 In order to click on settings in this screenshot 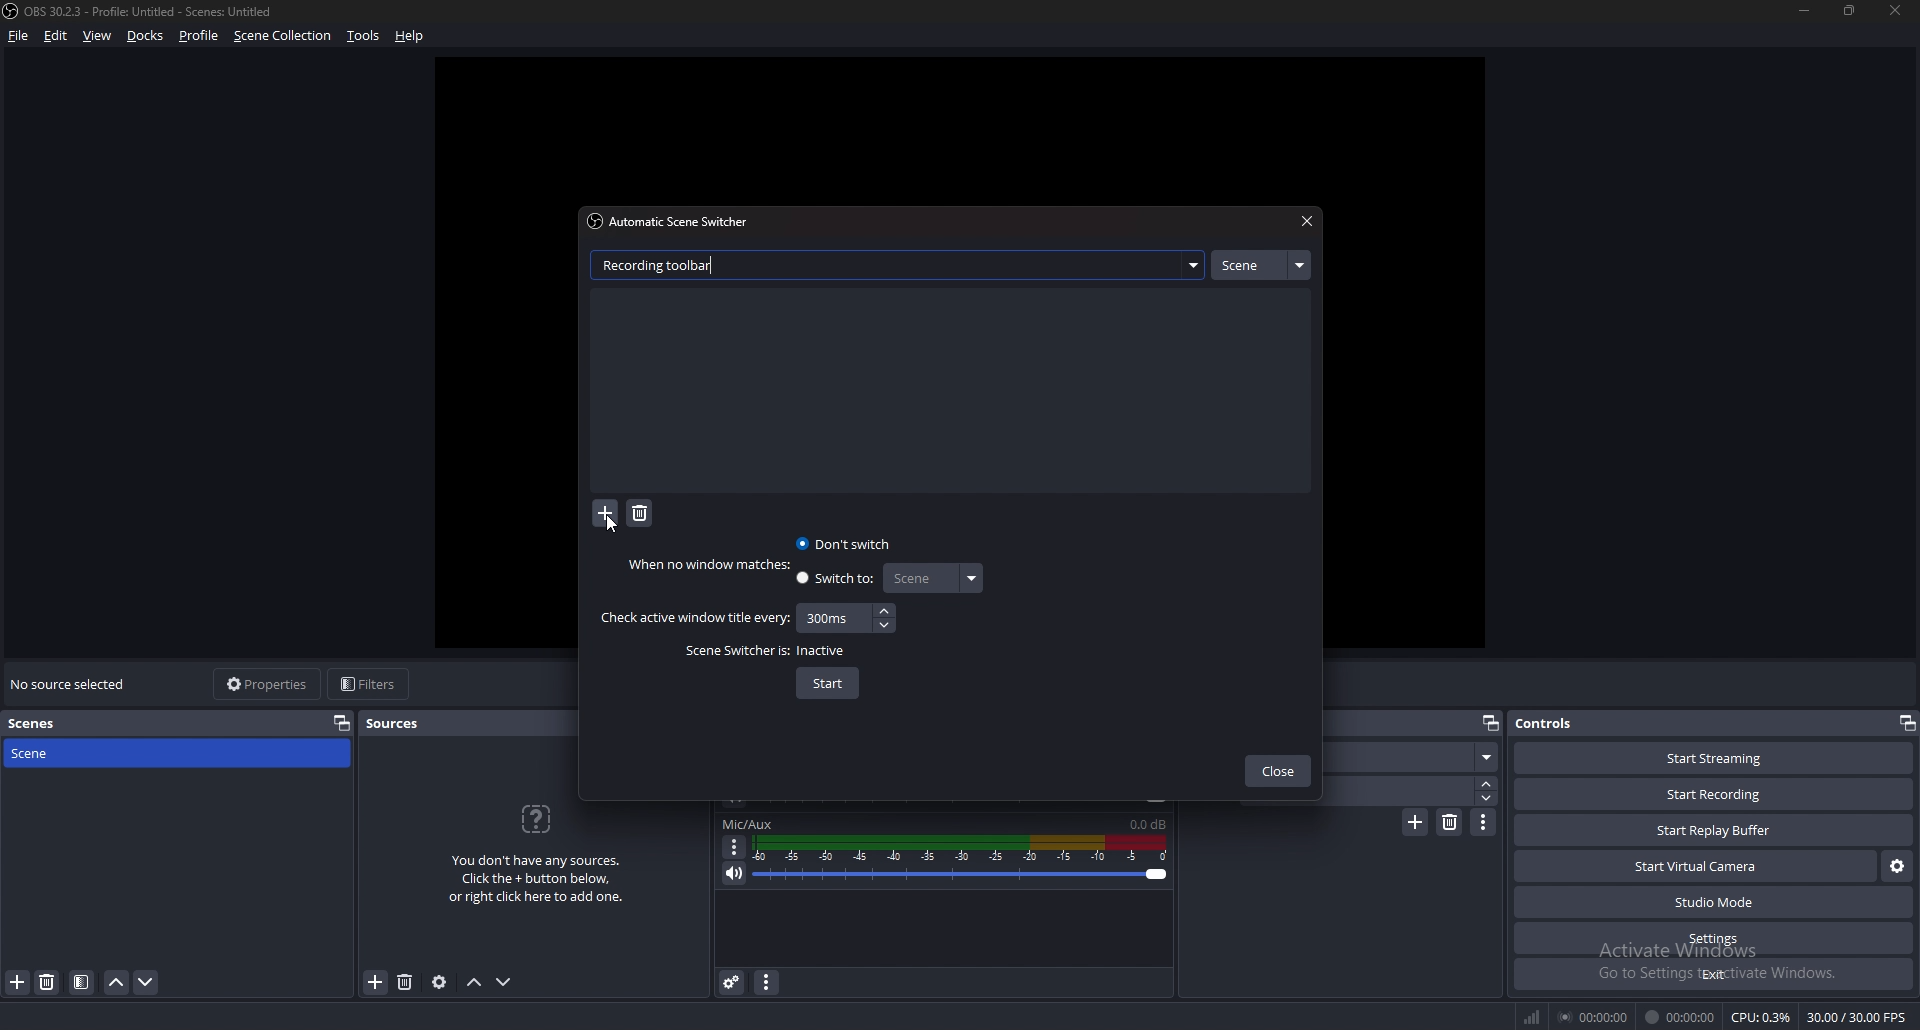, I will do `click(1716, 938)`.